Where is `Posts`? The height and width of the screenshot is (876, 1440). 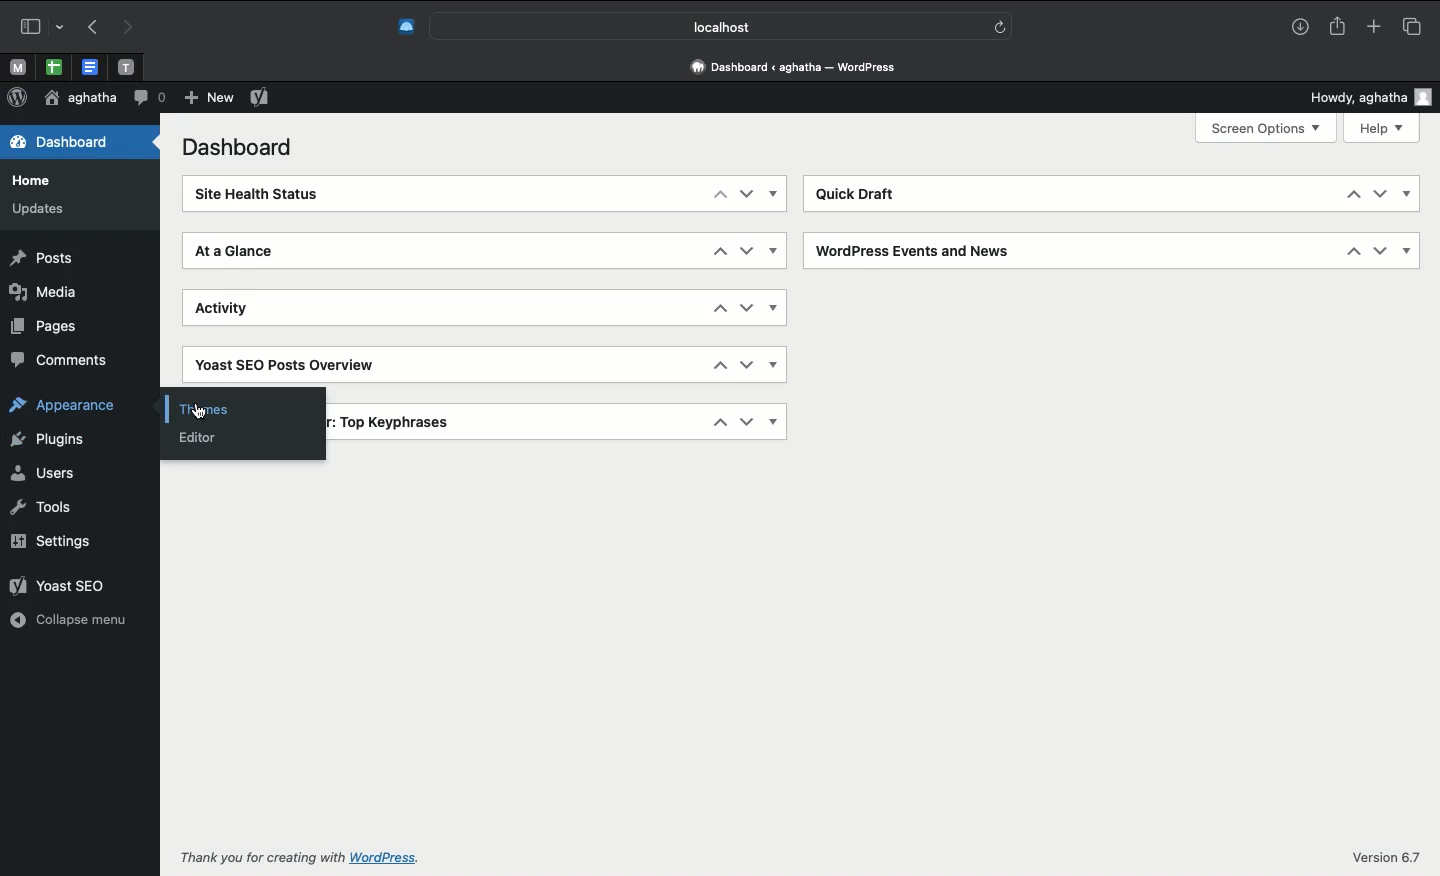
Posts is located at coordinates (46, 258).